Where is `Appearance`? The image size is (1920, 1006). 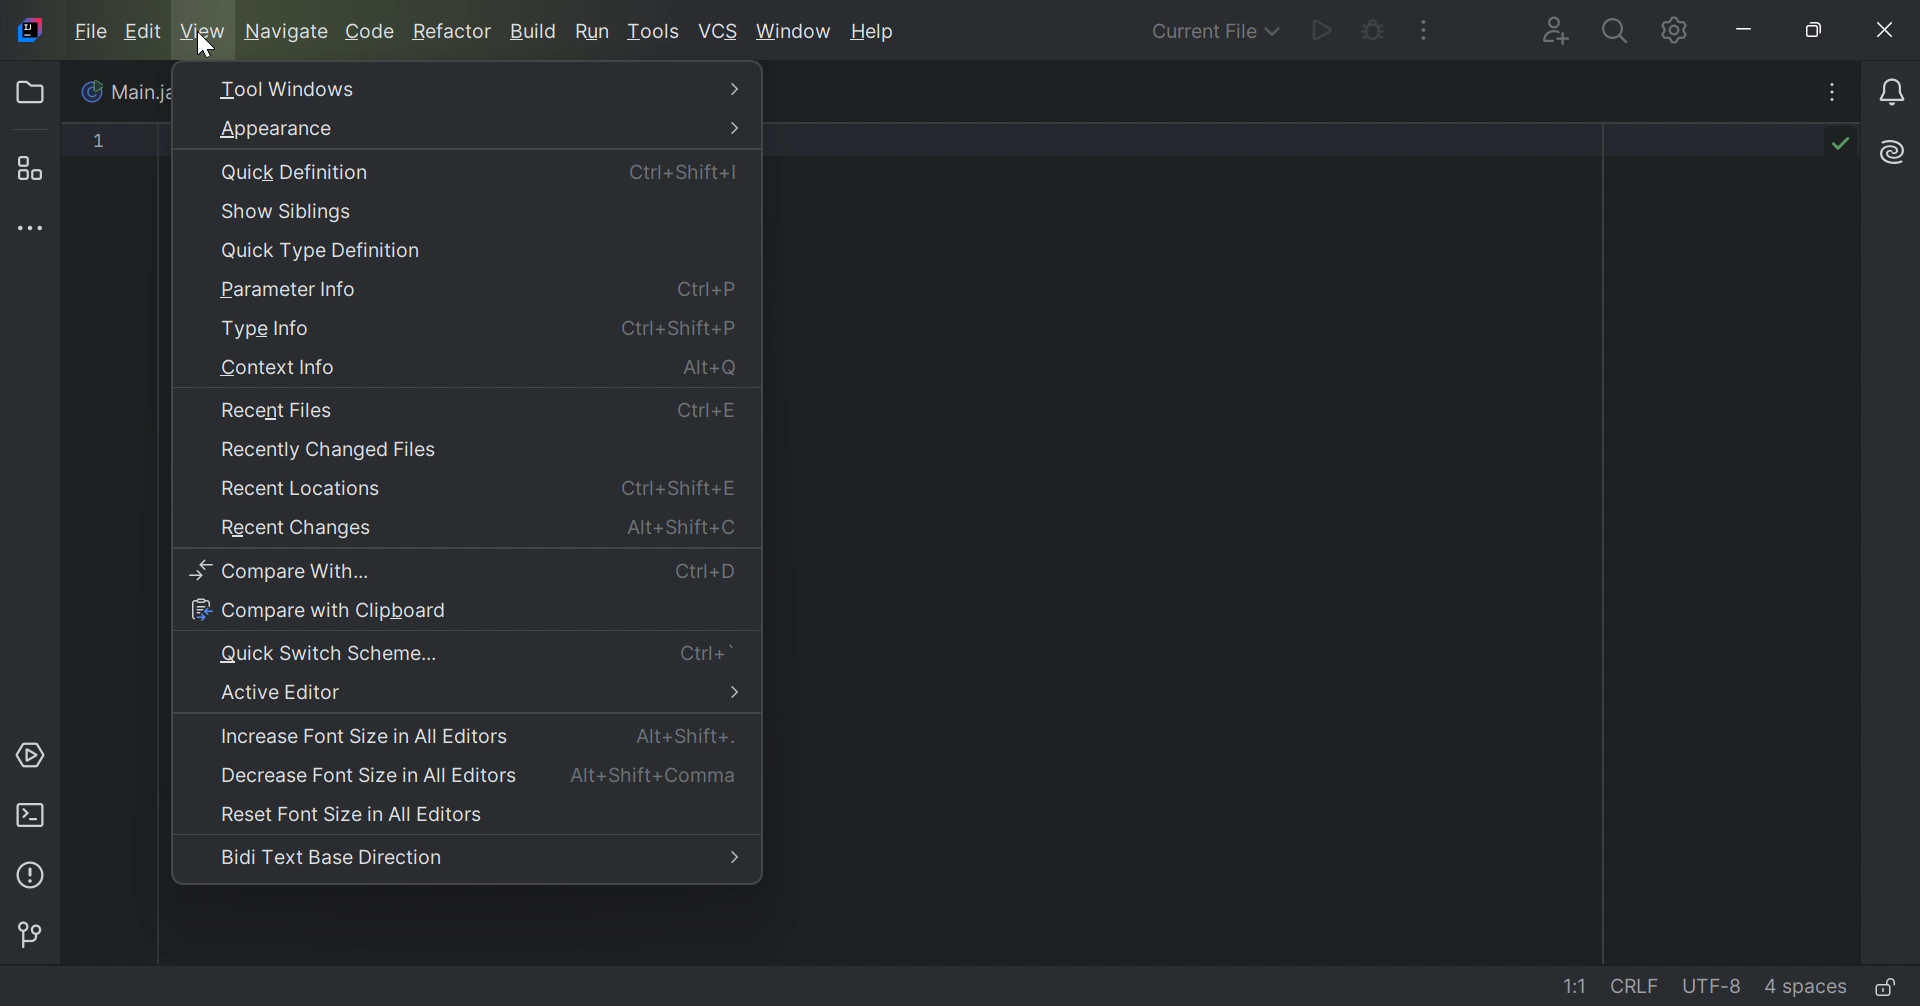
Appearance is located at coordinates (273, 130).